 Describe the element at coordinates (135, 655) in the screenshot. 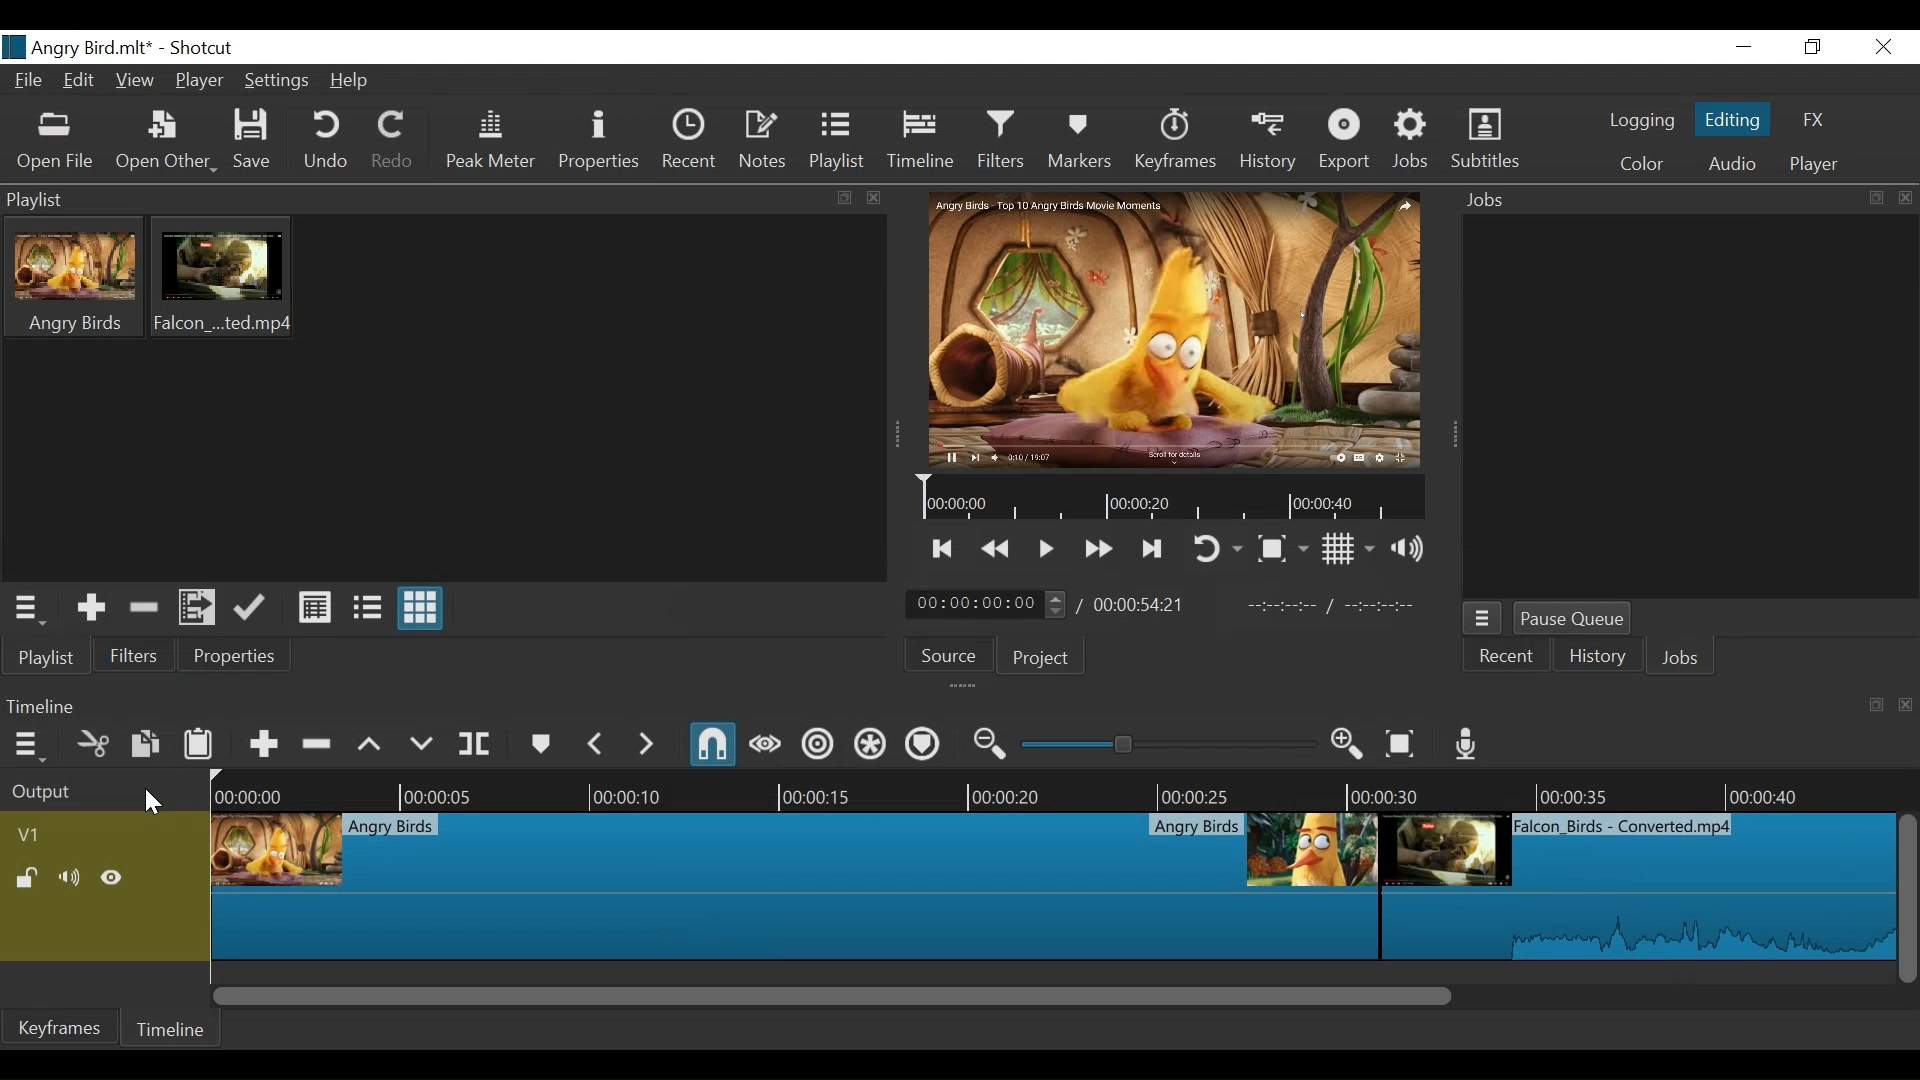

I see `Filter` at that location.